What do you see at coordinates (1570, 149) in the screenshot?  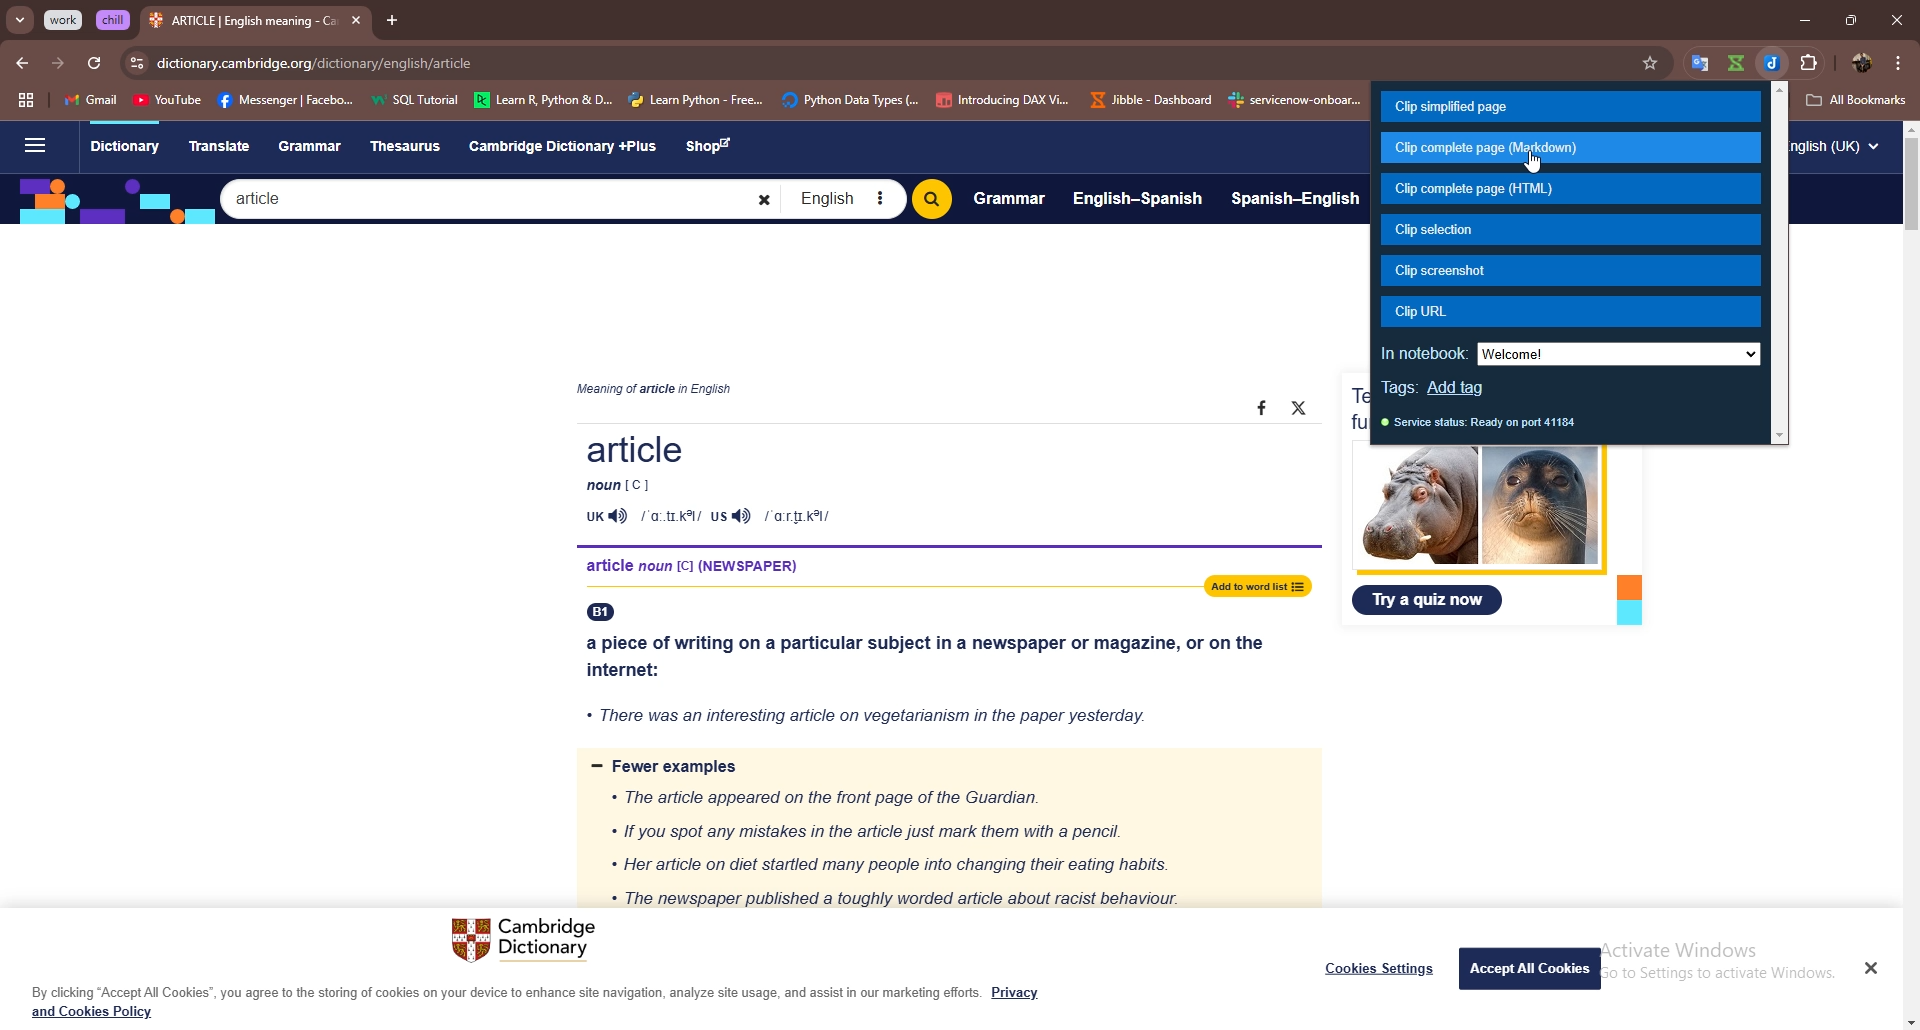 I see `clip complete page (markdown)` at bounding box center [1570, 149].